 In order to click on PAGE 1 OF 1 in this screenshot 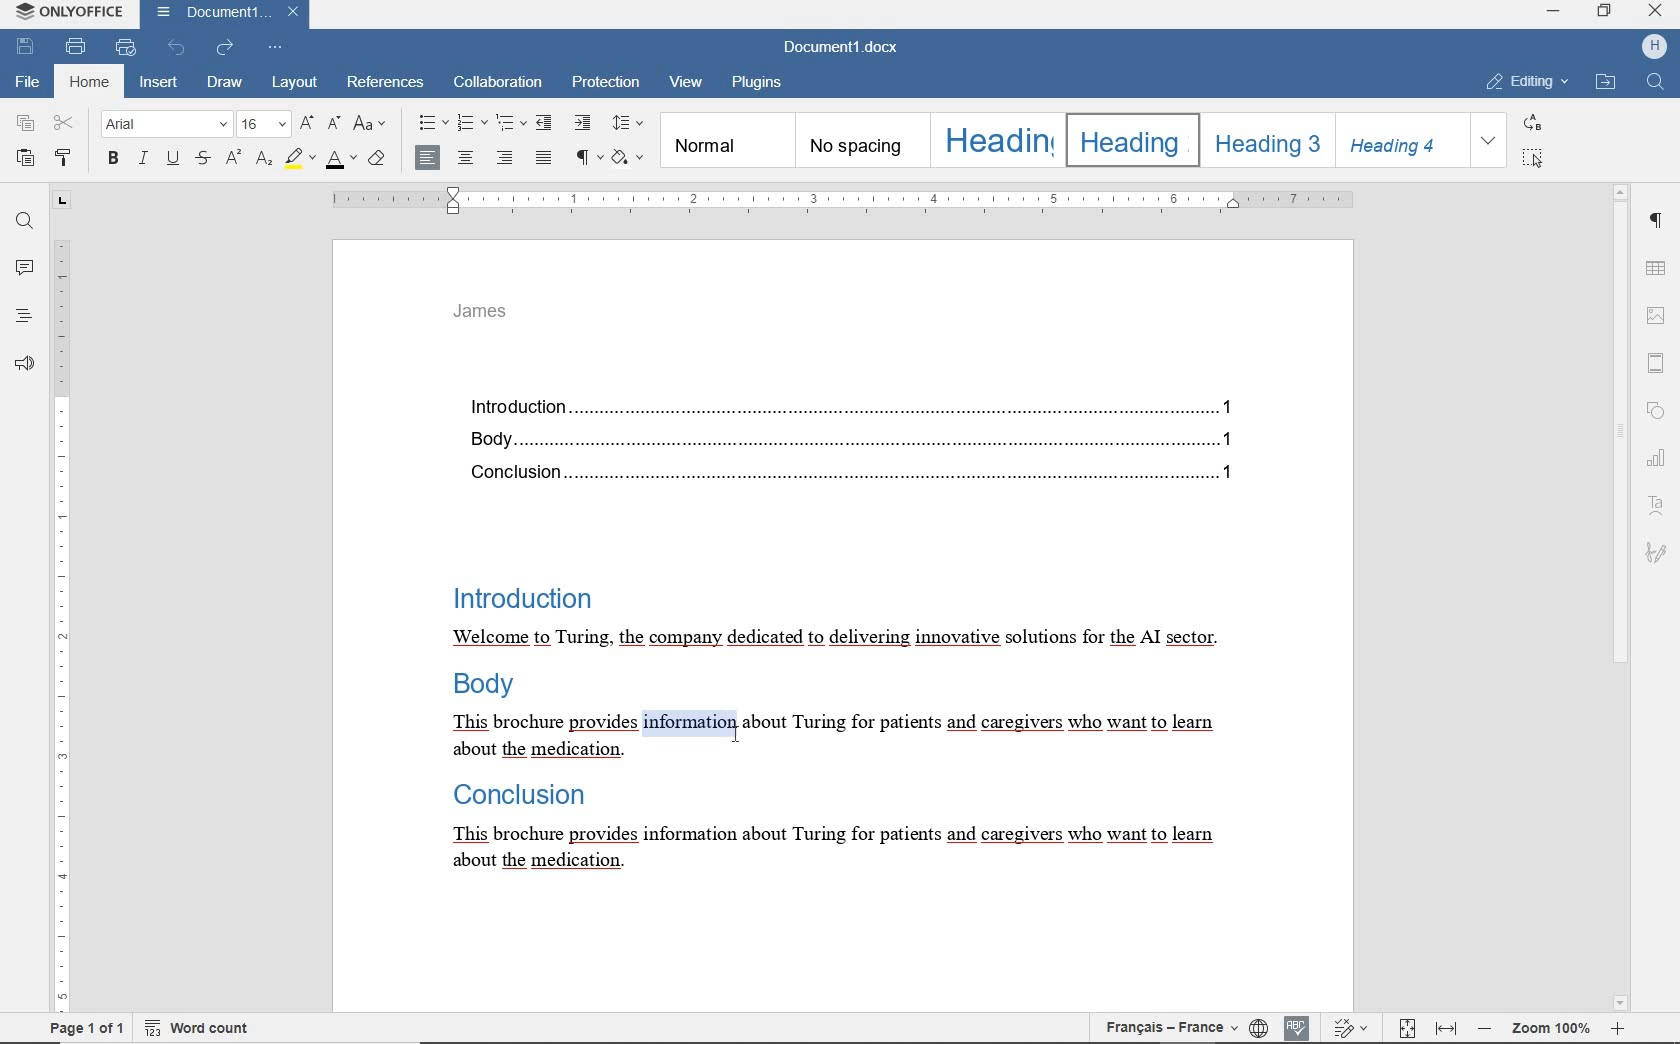, I will do `click(87, 1028)`.